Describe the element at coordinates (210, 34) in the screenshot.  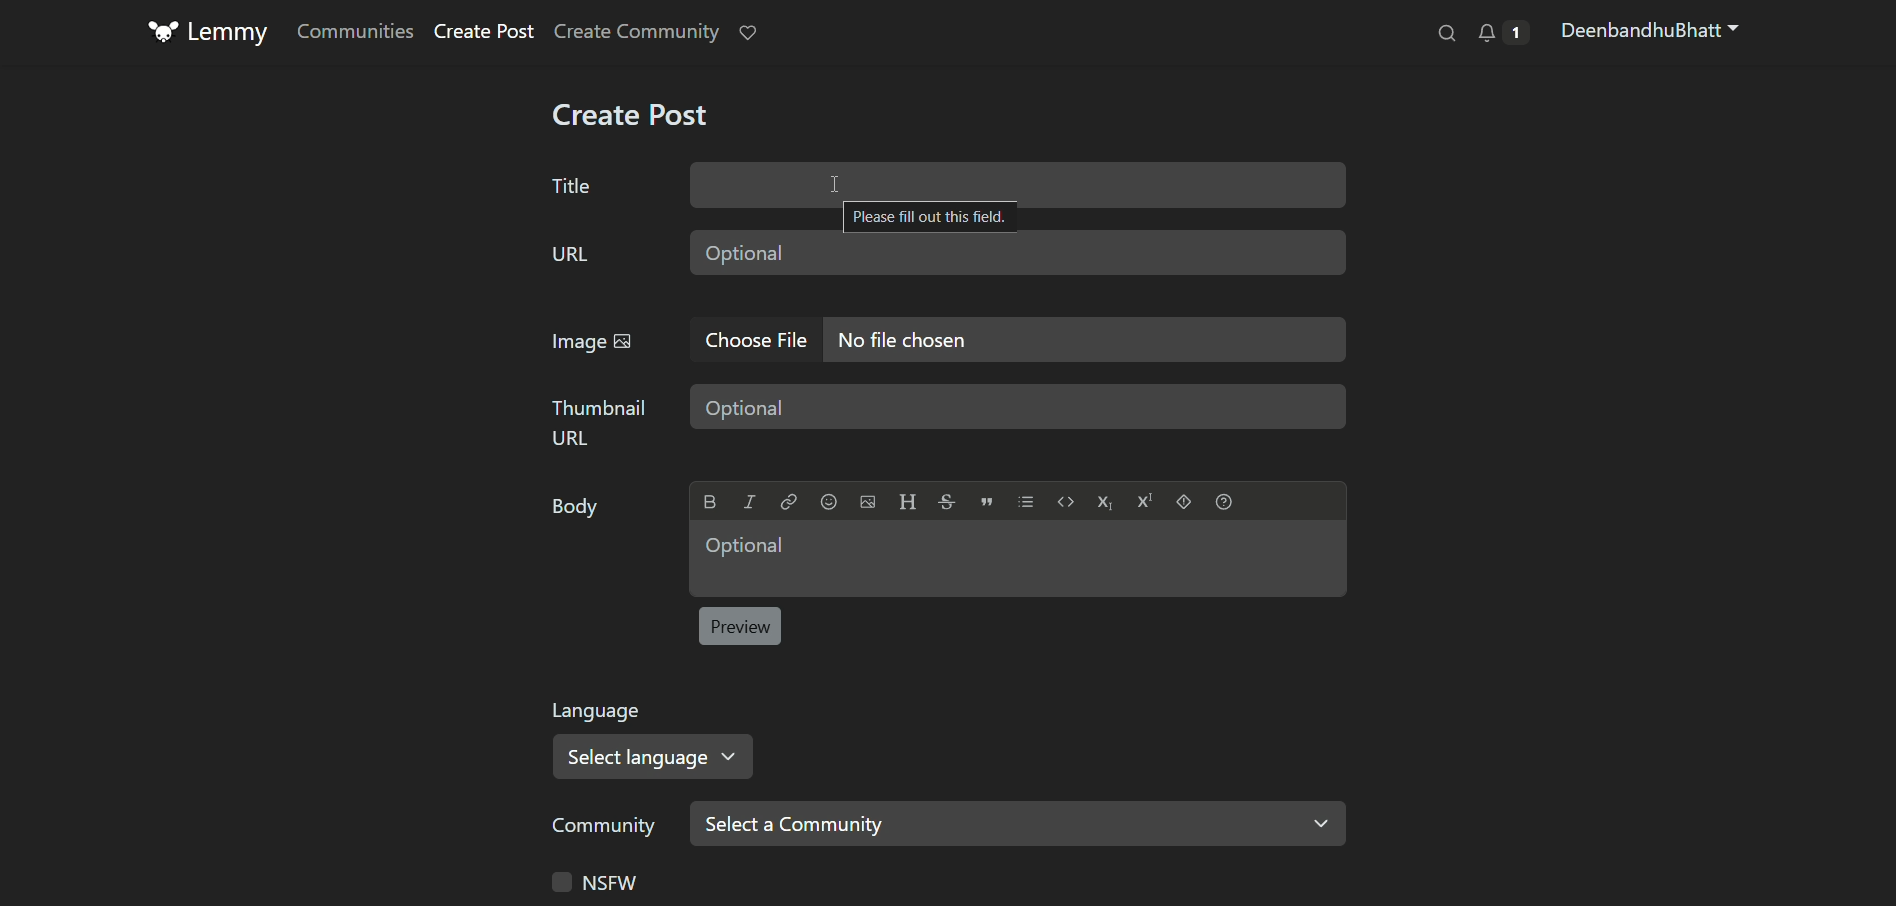
I see `logo and title` at that location.